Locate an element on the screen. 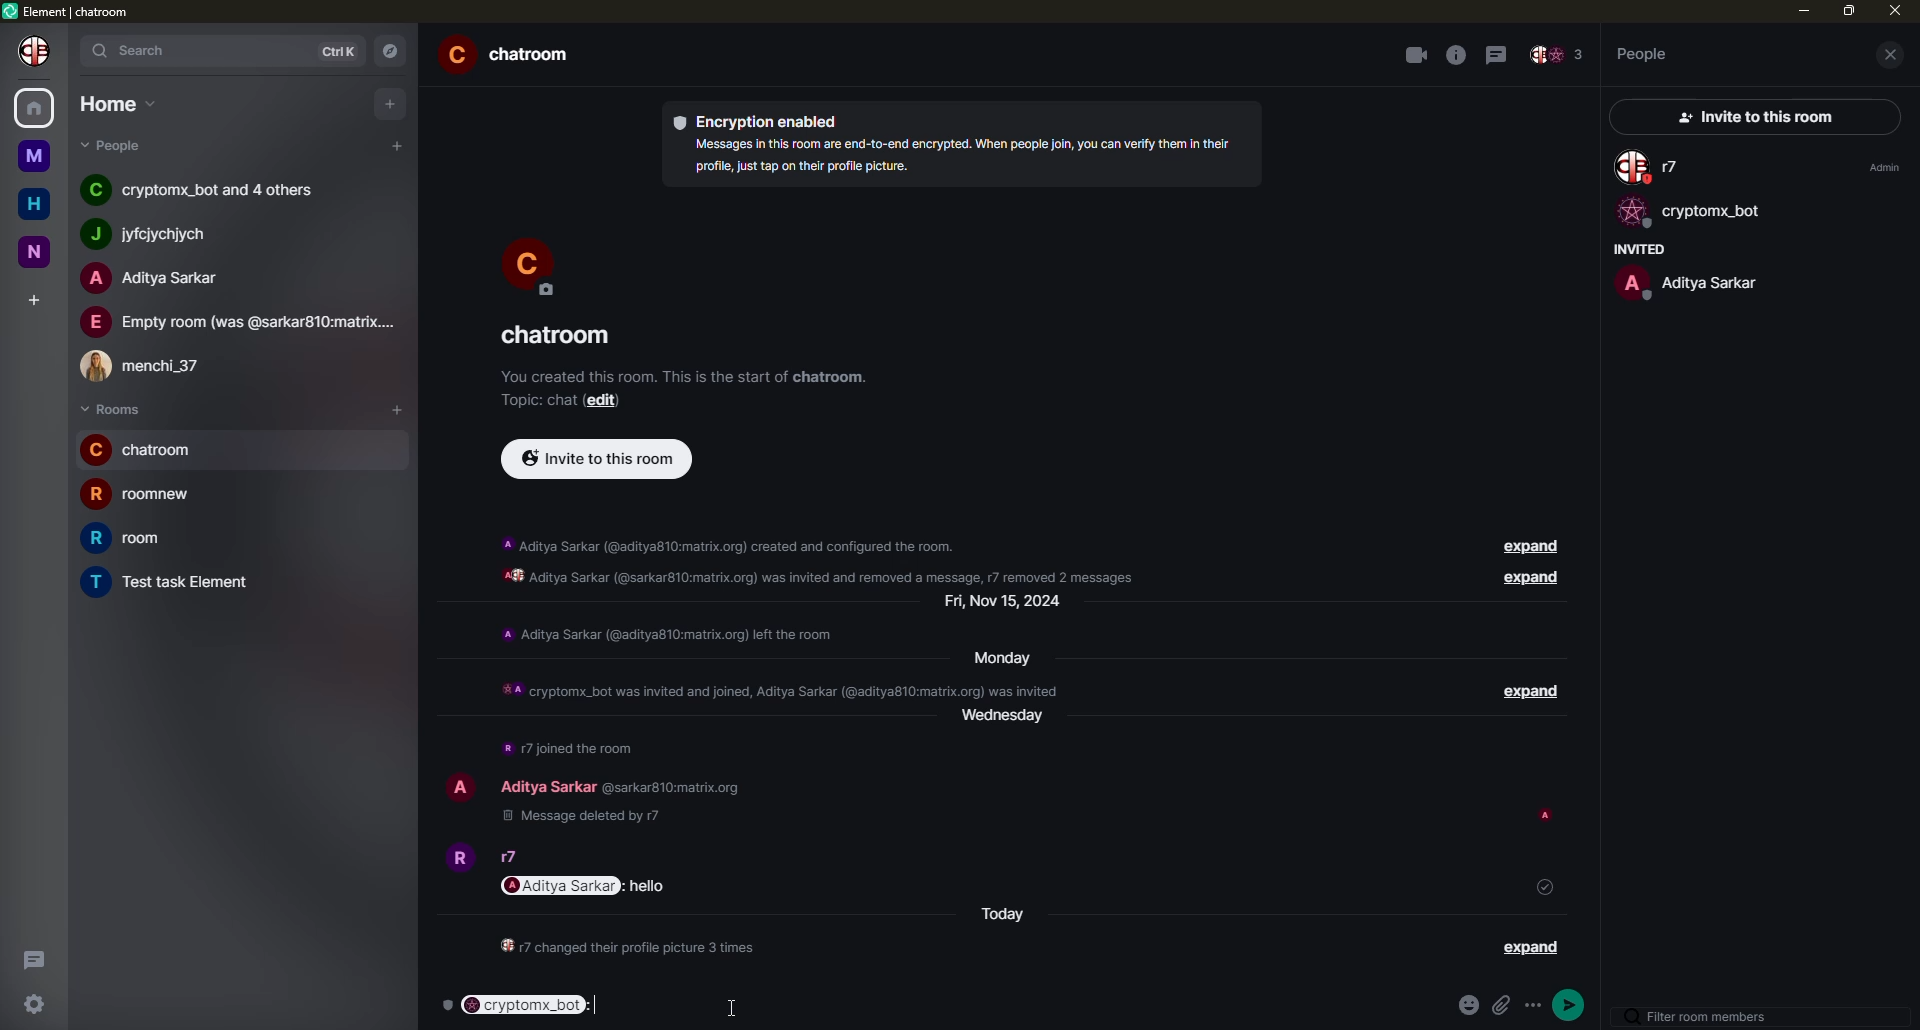  m is located at coordinates (33, 156).